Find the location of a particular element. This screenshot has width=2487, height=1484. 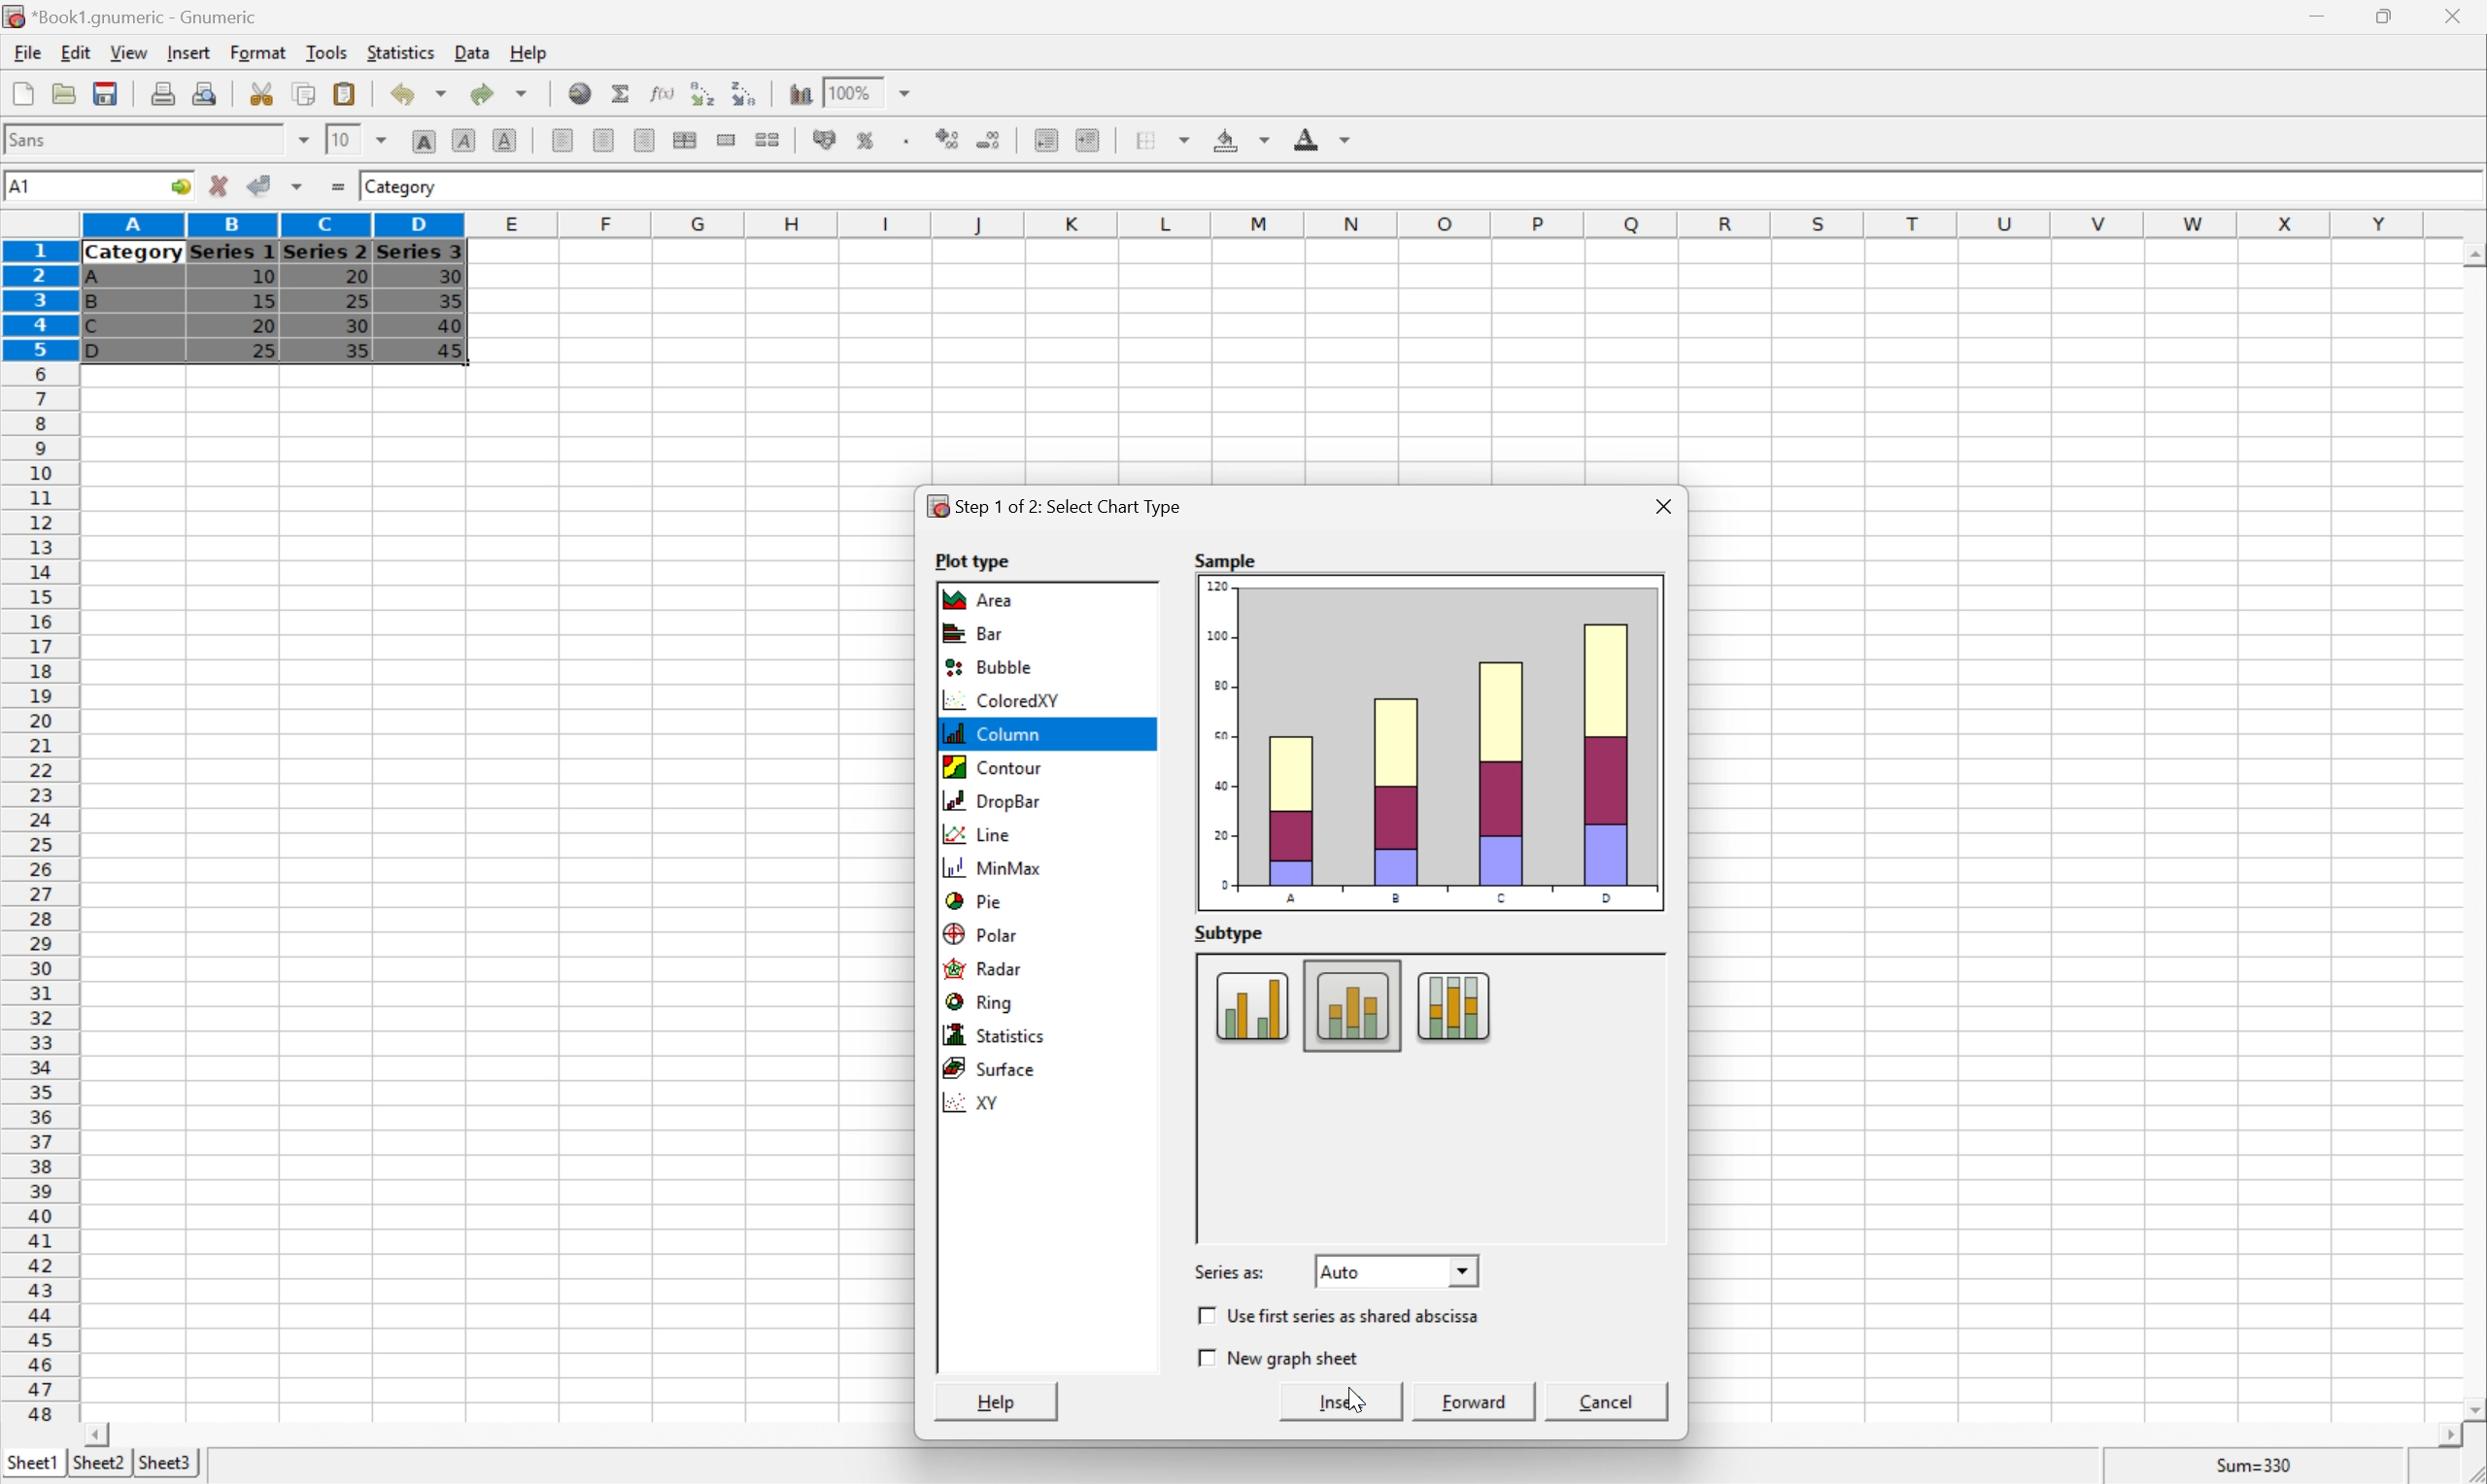

Sample is located at coordinates (1429, 740).